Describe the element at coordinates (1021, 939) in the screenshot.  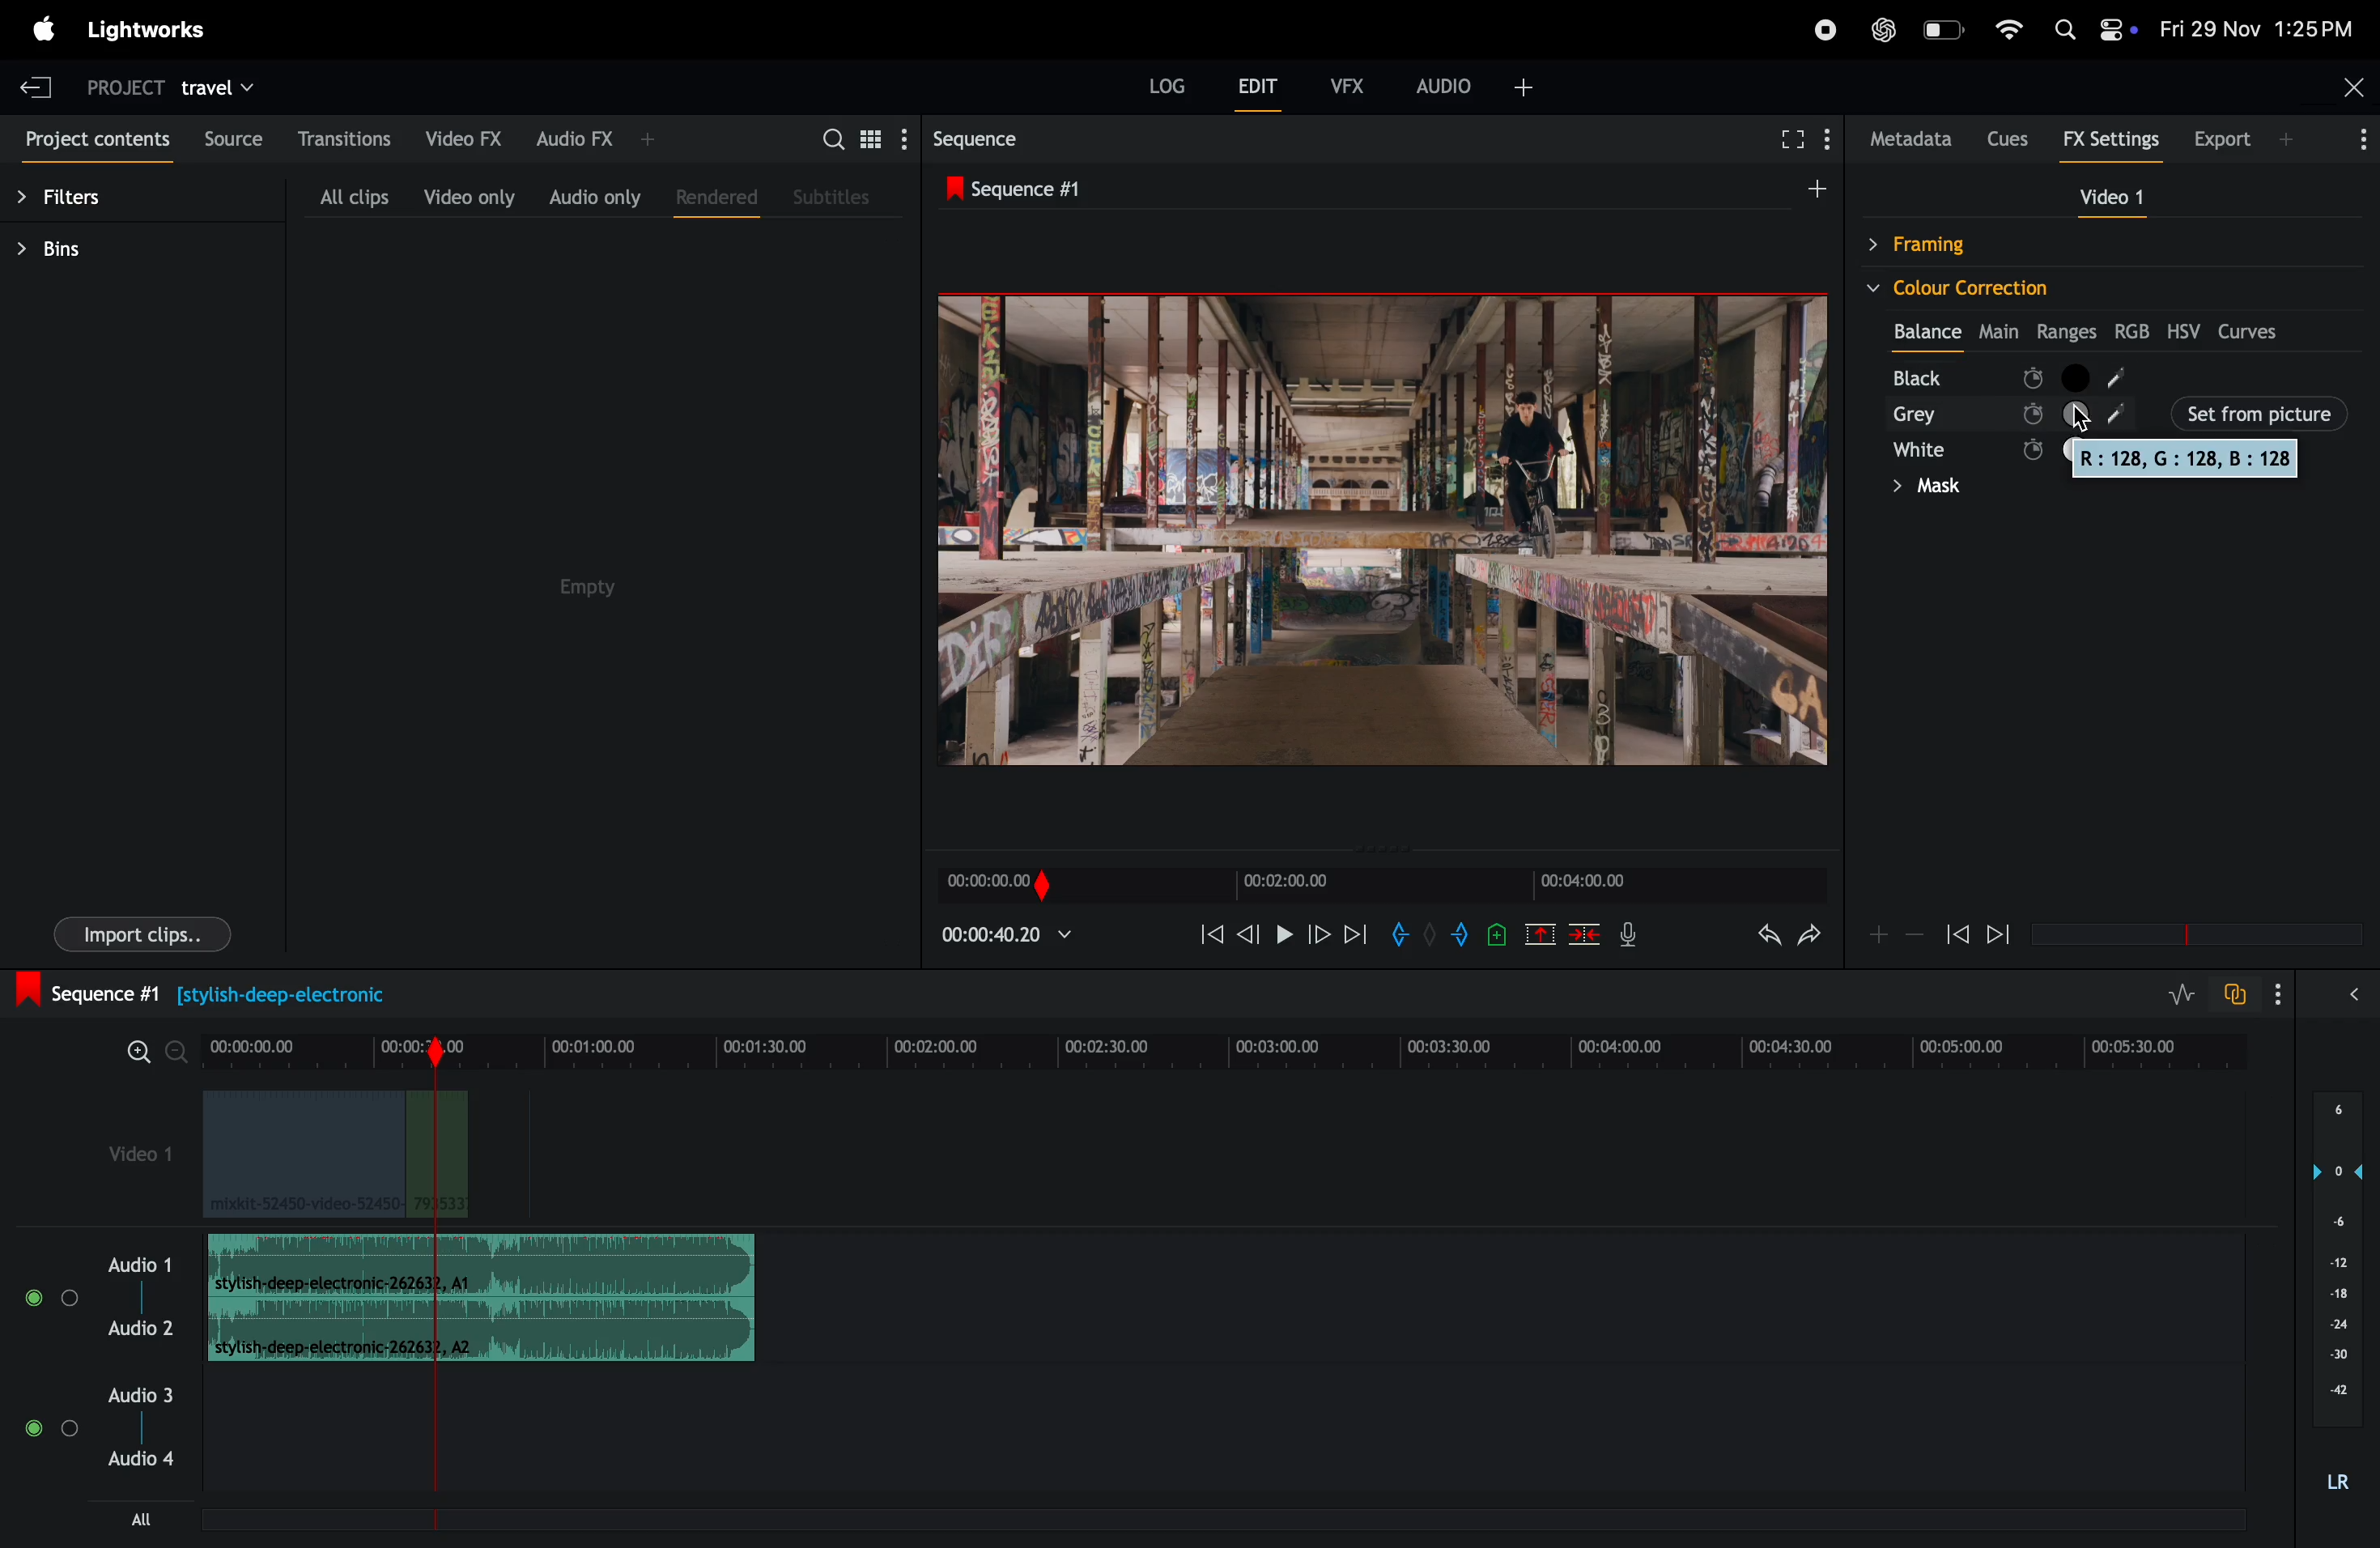
I see `playback time` at that location.